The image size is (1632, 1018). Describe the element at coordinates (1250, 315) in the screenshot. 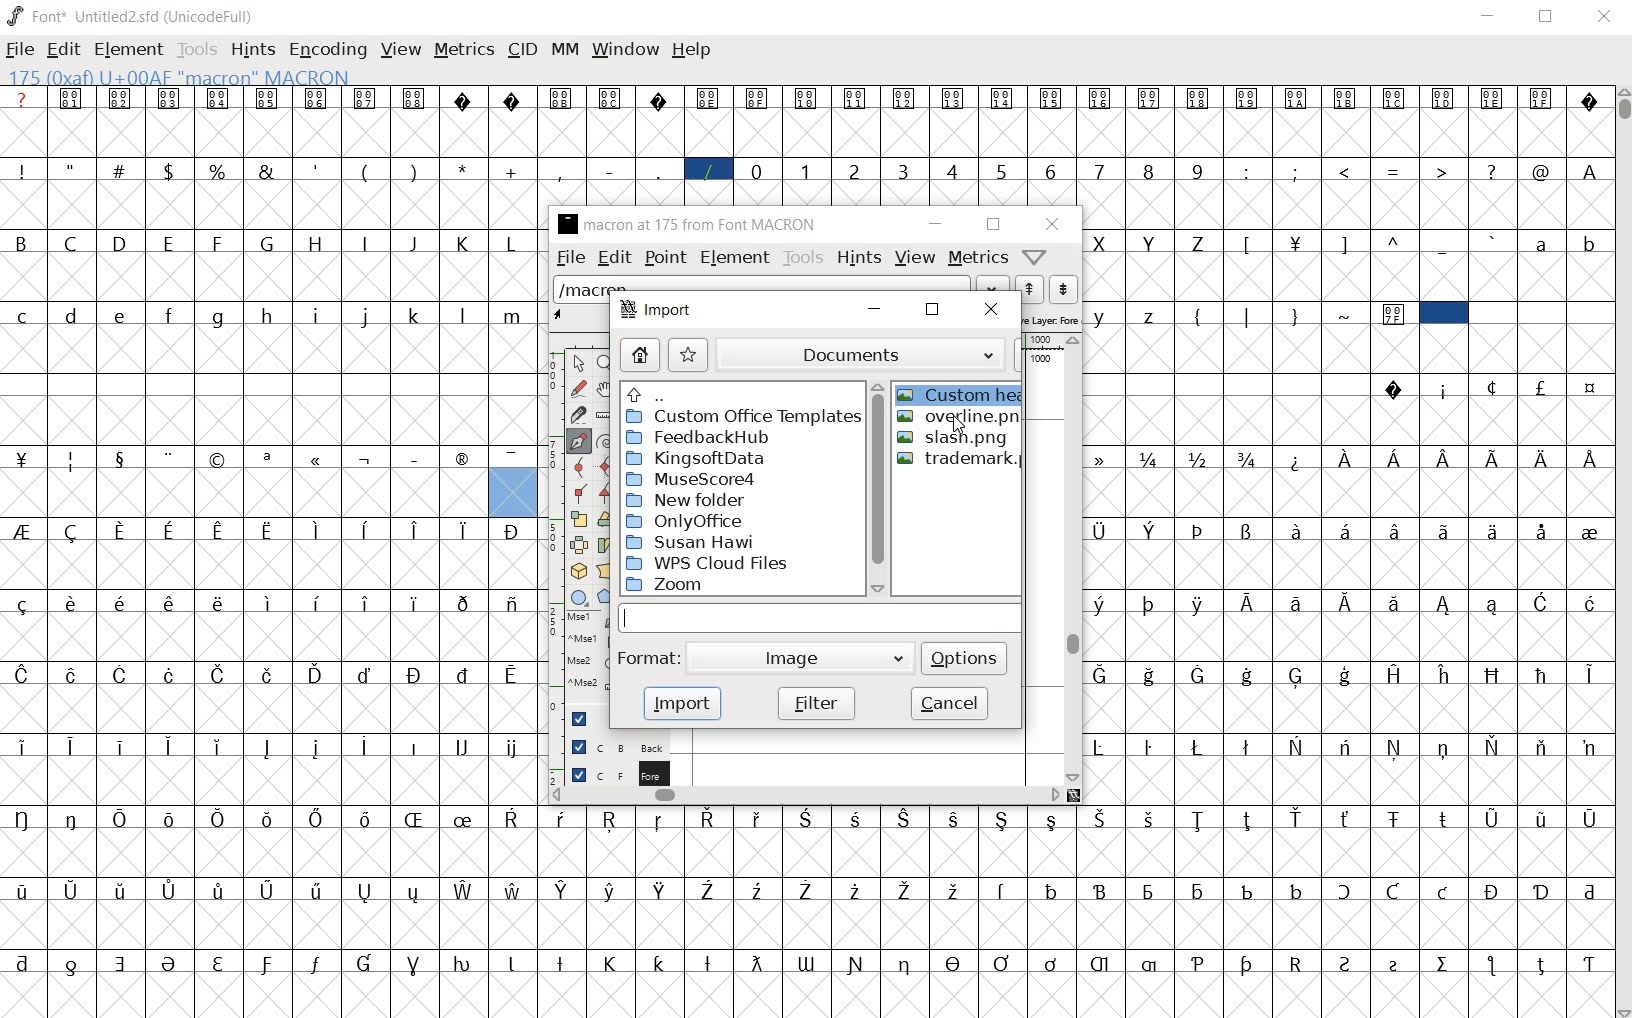

I see `|` at that location.